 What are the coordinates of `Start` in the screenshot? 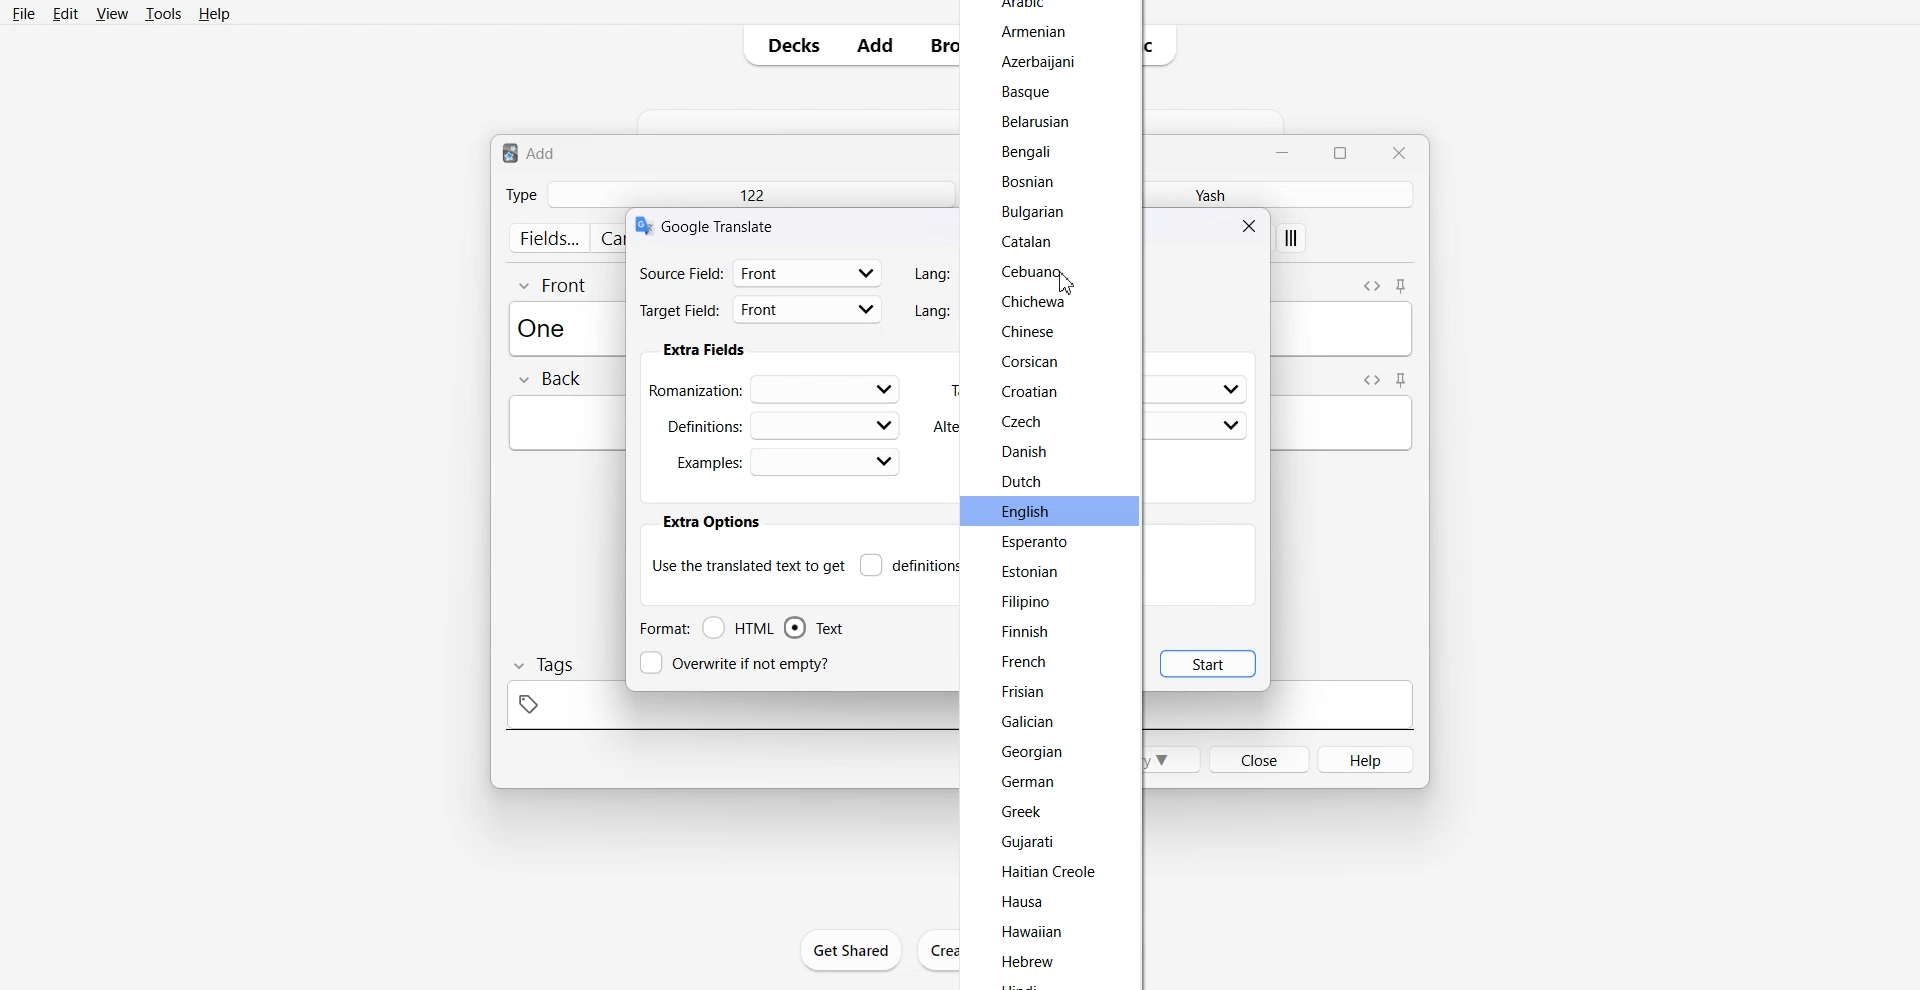 It's located at (1208, 663).